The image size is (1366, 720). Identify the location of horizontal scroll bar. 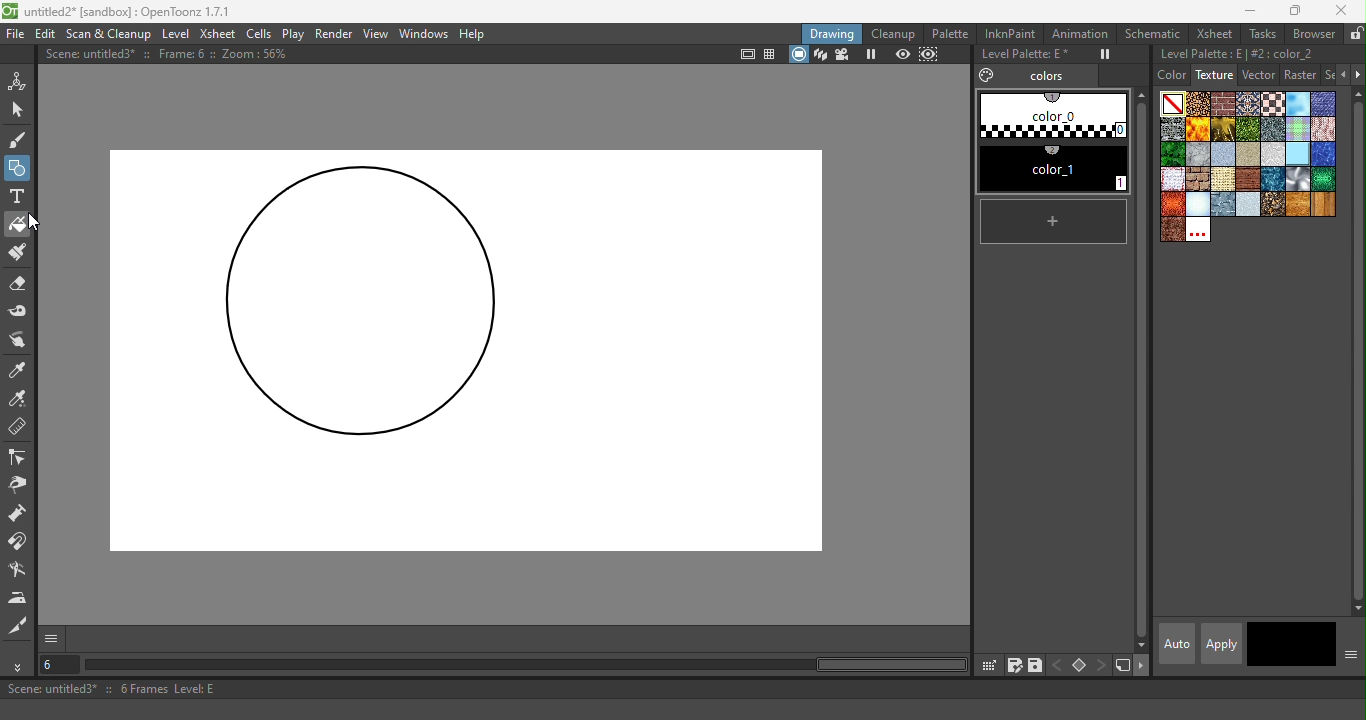
(527, 665).